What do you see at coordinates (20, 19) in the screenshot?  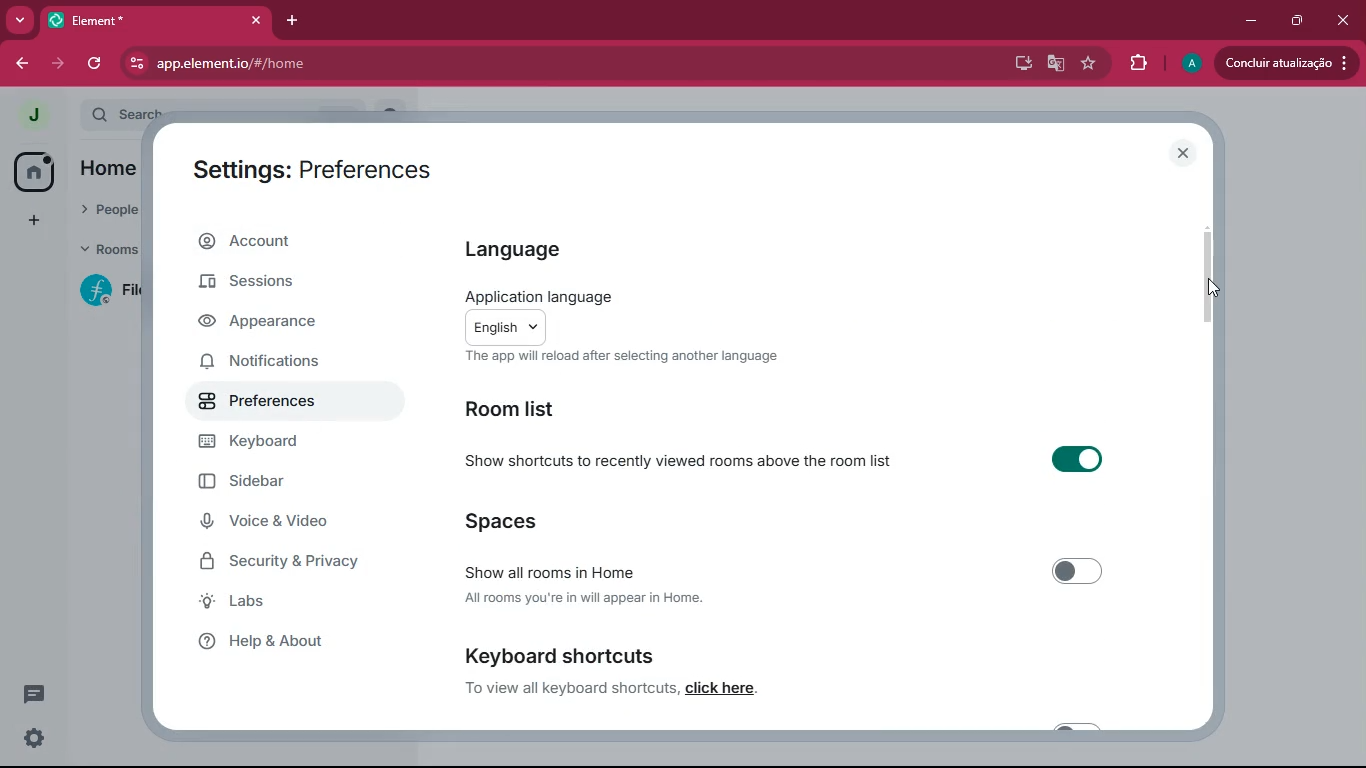 I see `more` at bounding box center [20, 19].